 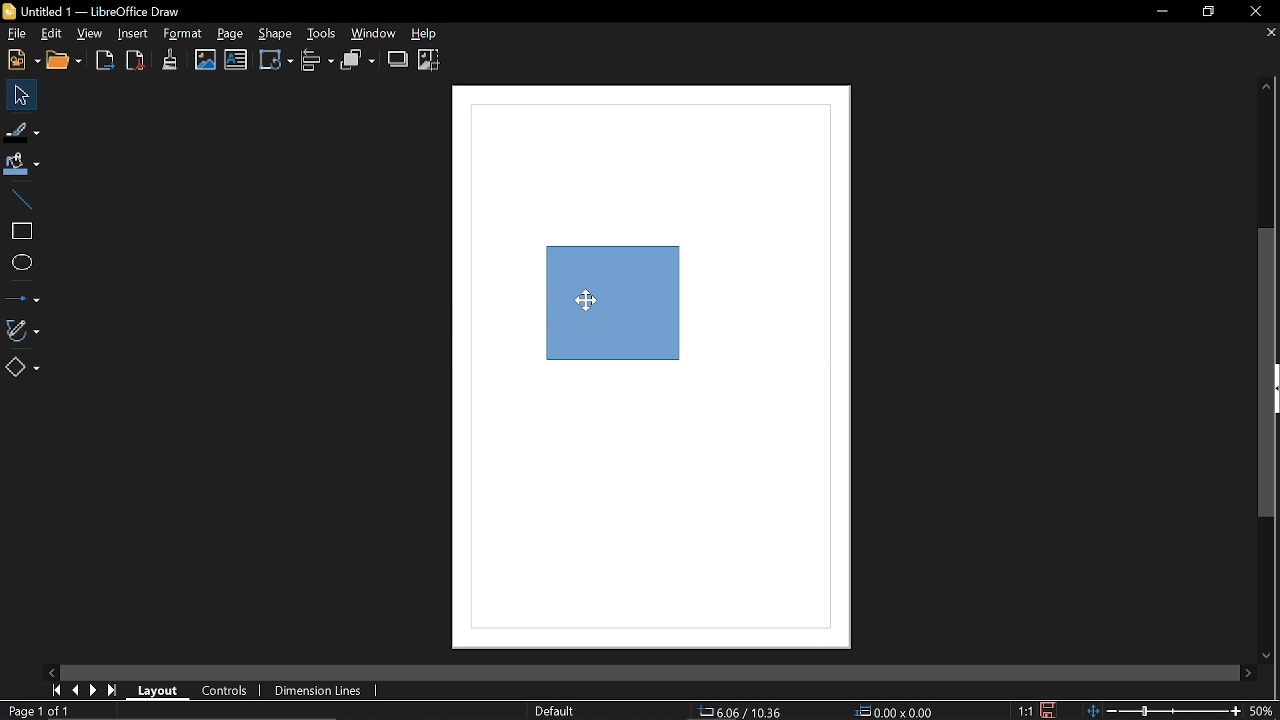 I want to click on Clone formatting, so click(x=170, y=59).